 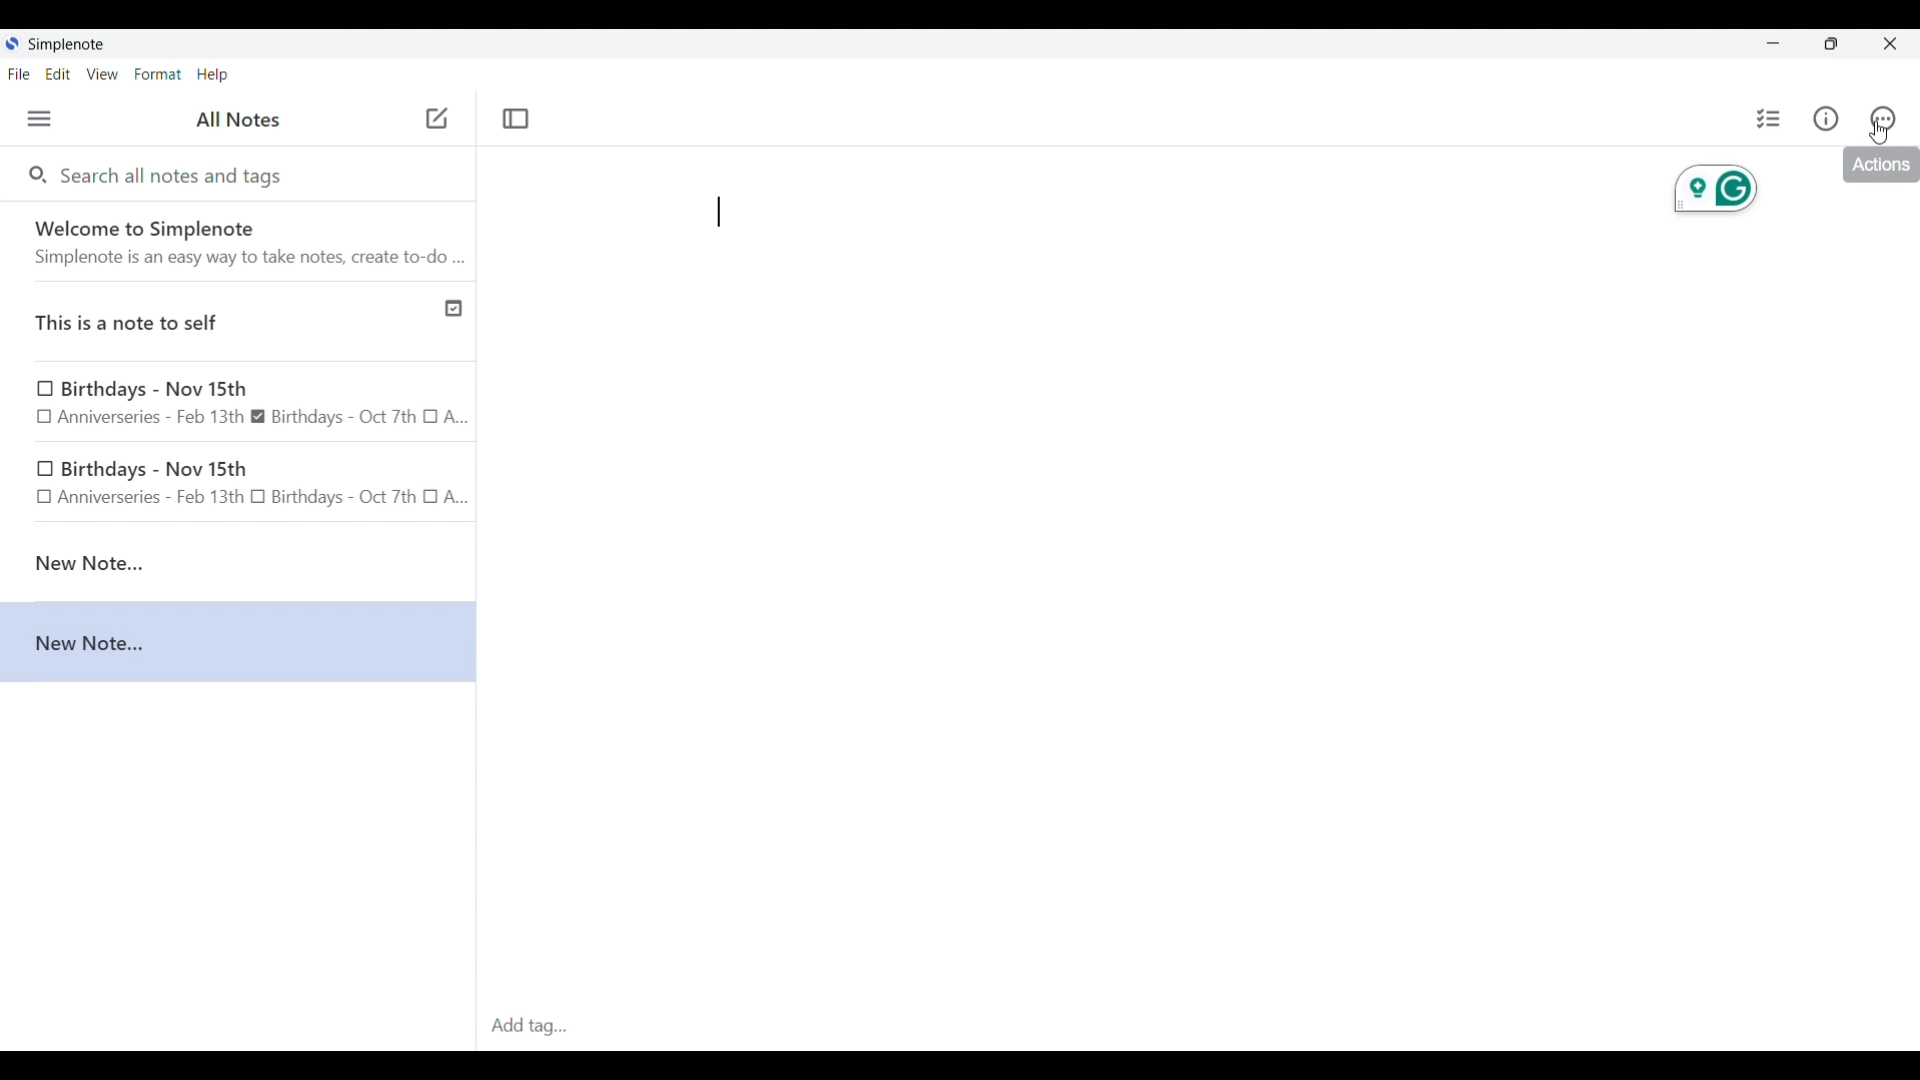 I want to click on File menu, so click(x=19, y=73).